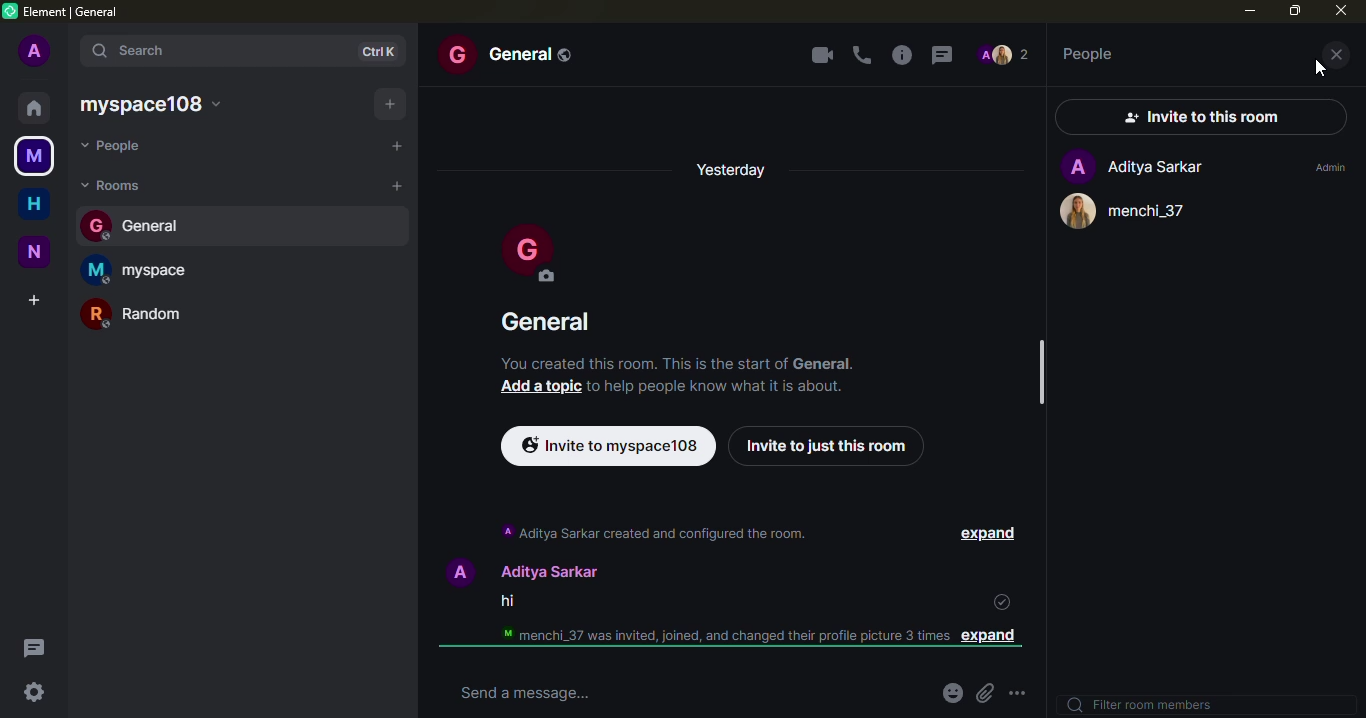 The height and width of the screenshot is (718, 1366). I want to click on home, so click(33, 107).